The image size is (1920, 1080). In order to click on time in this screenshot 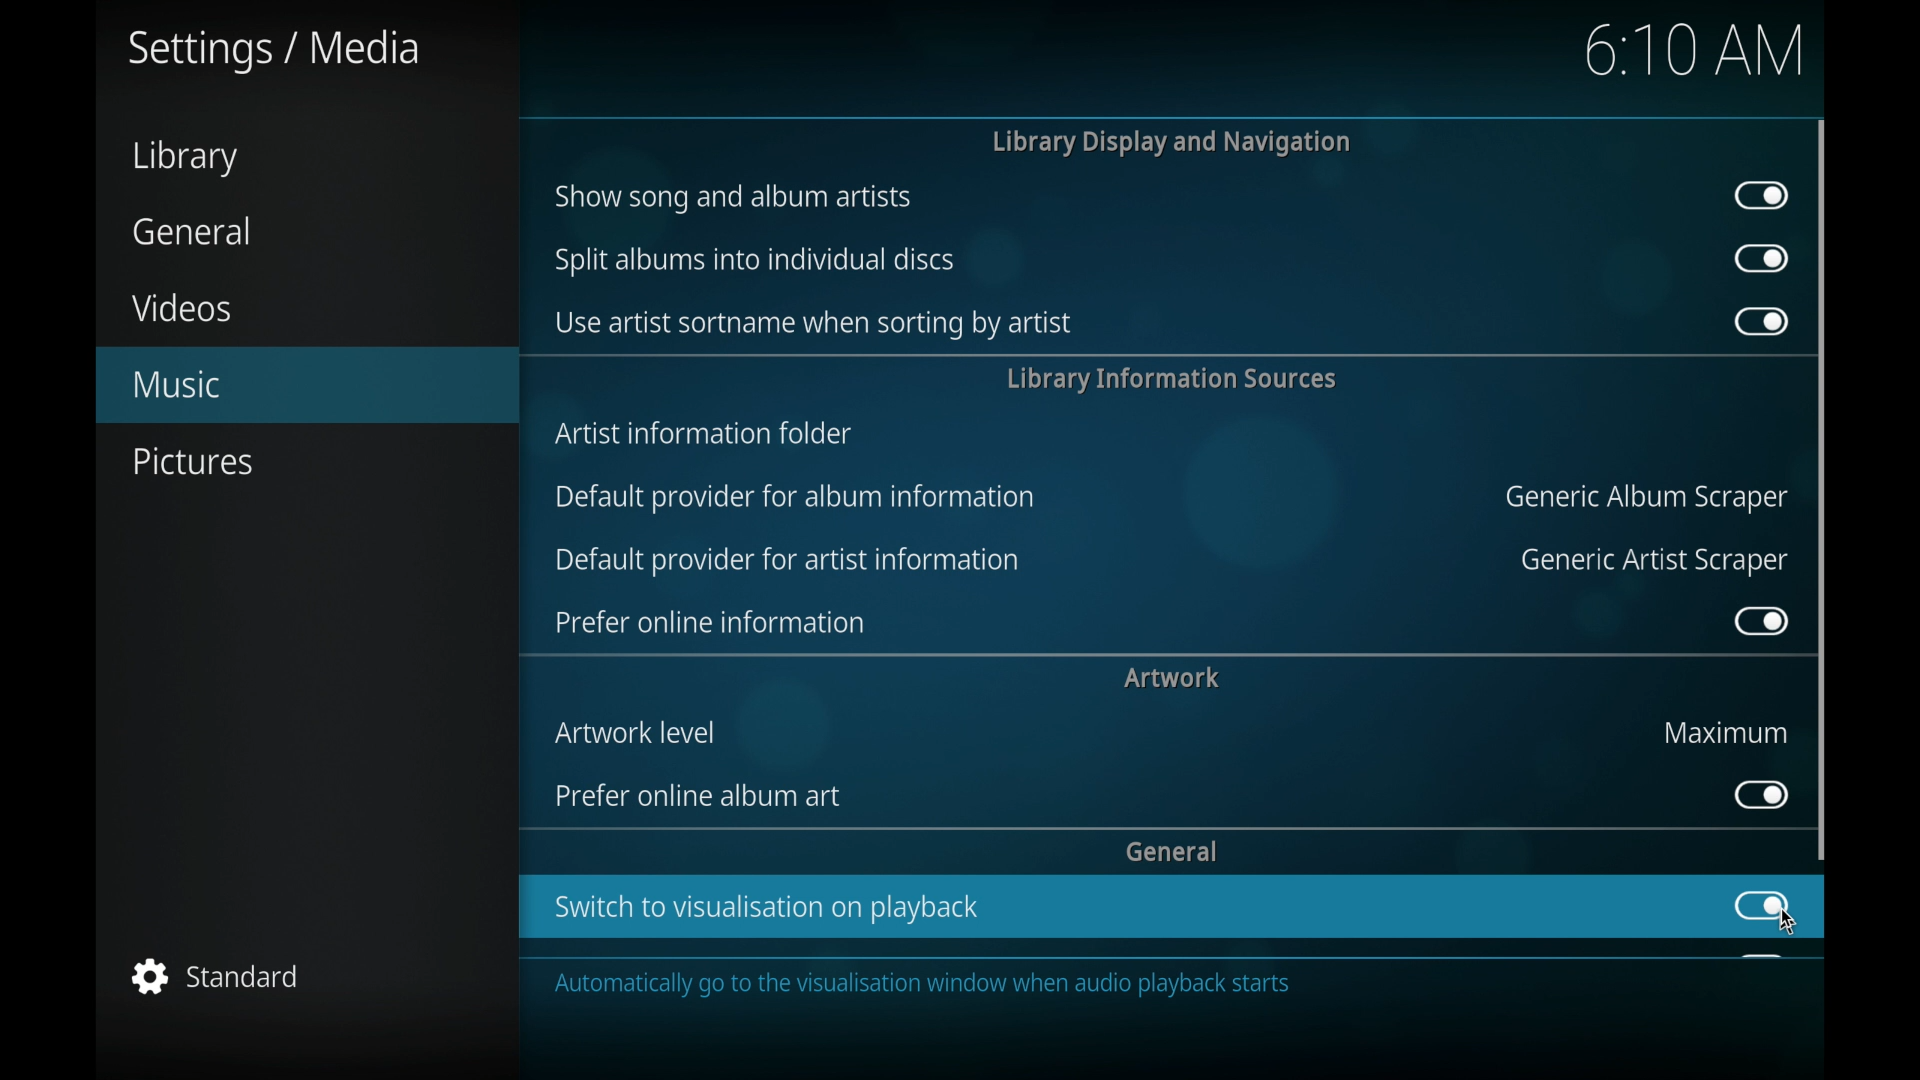, I will do `click(1694, 49)`.